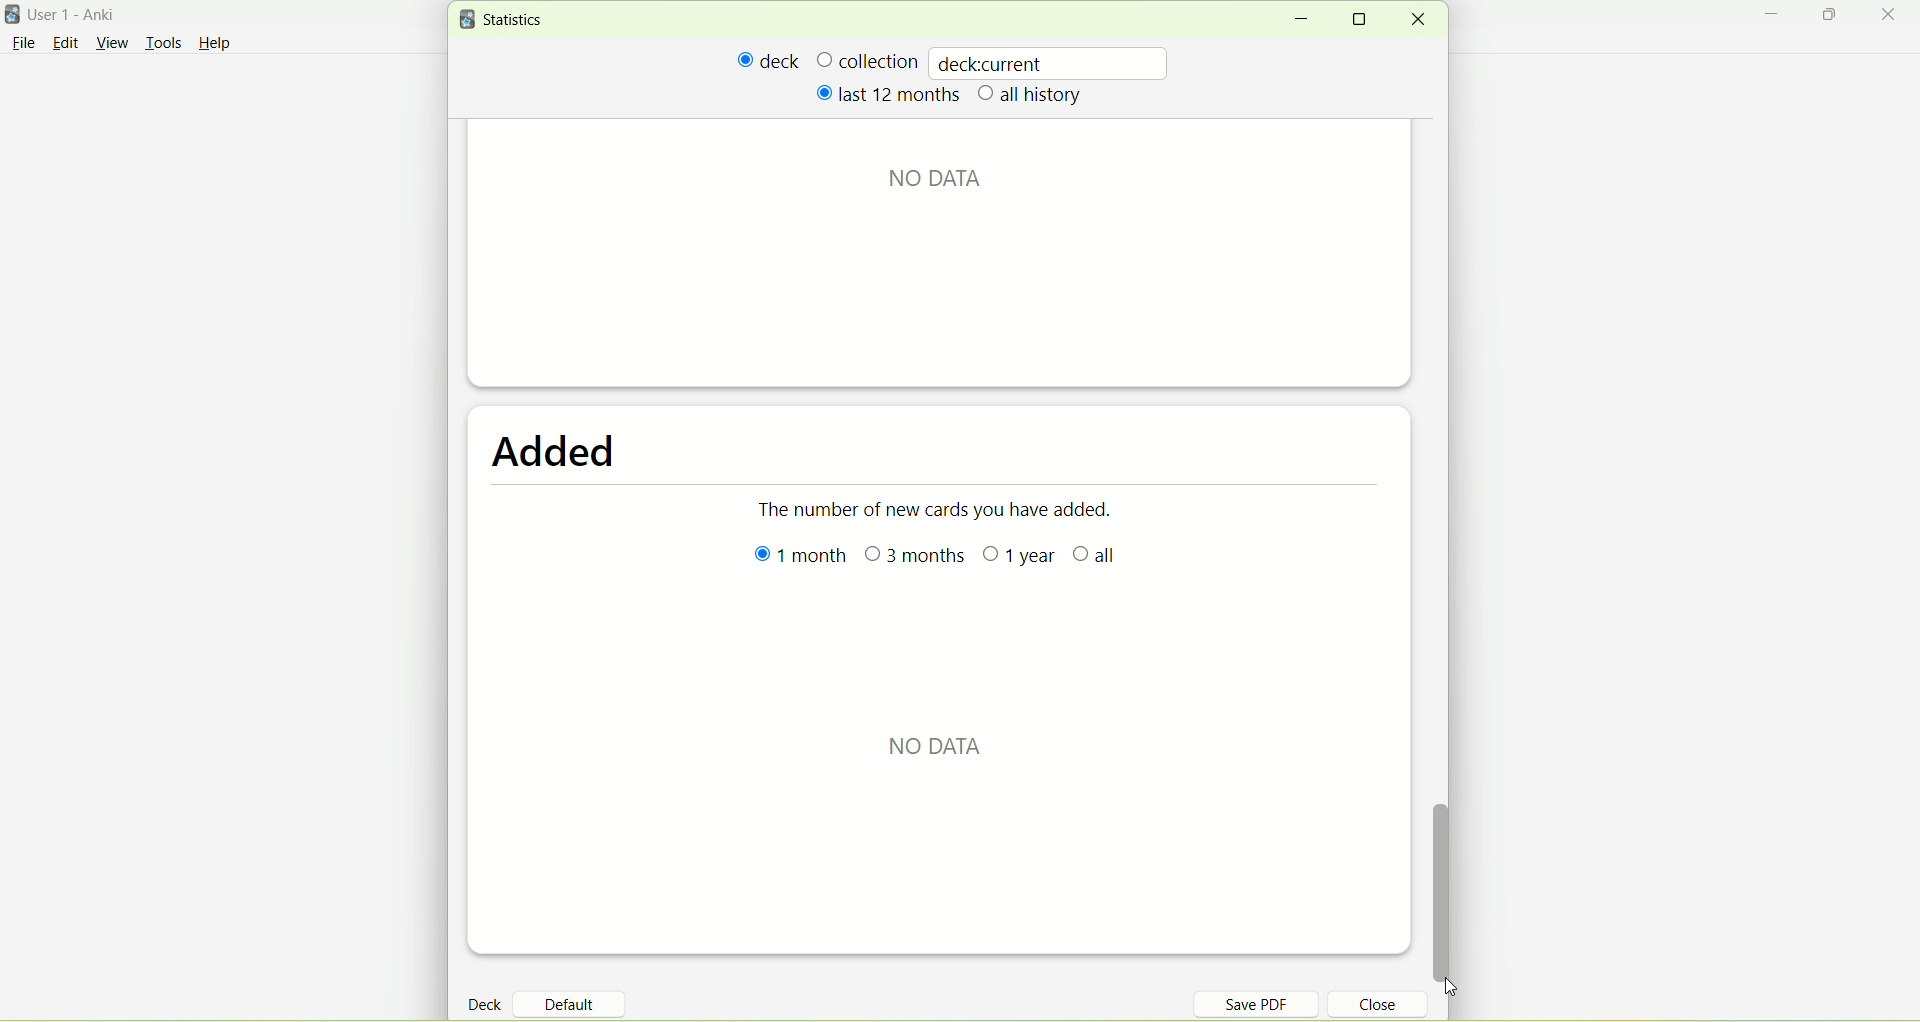  I want to click on all history, so click(1031, 96).